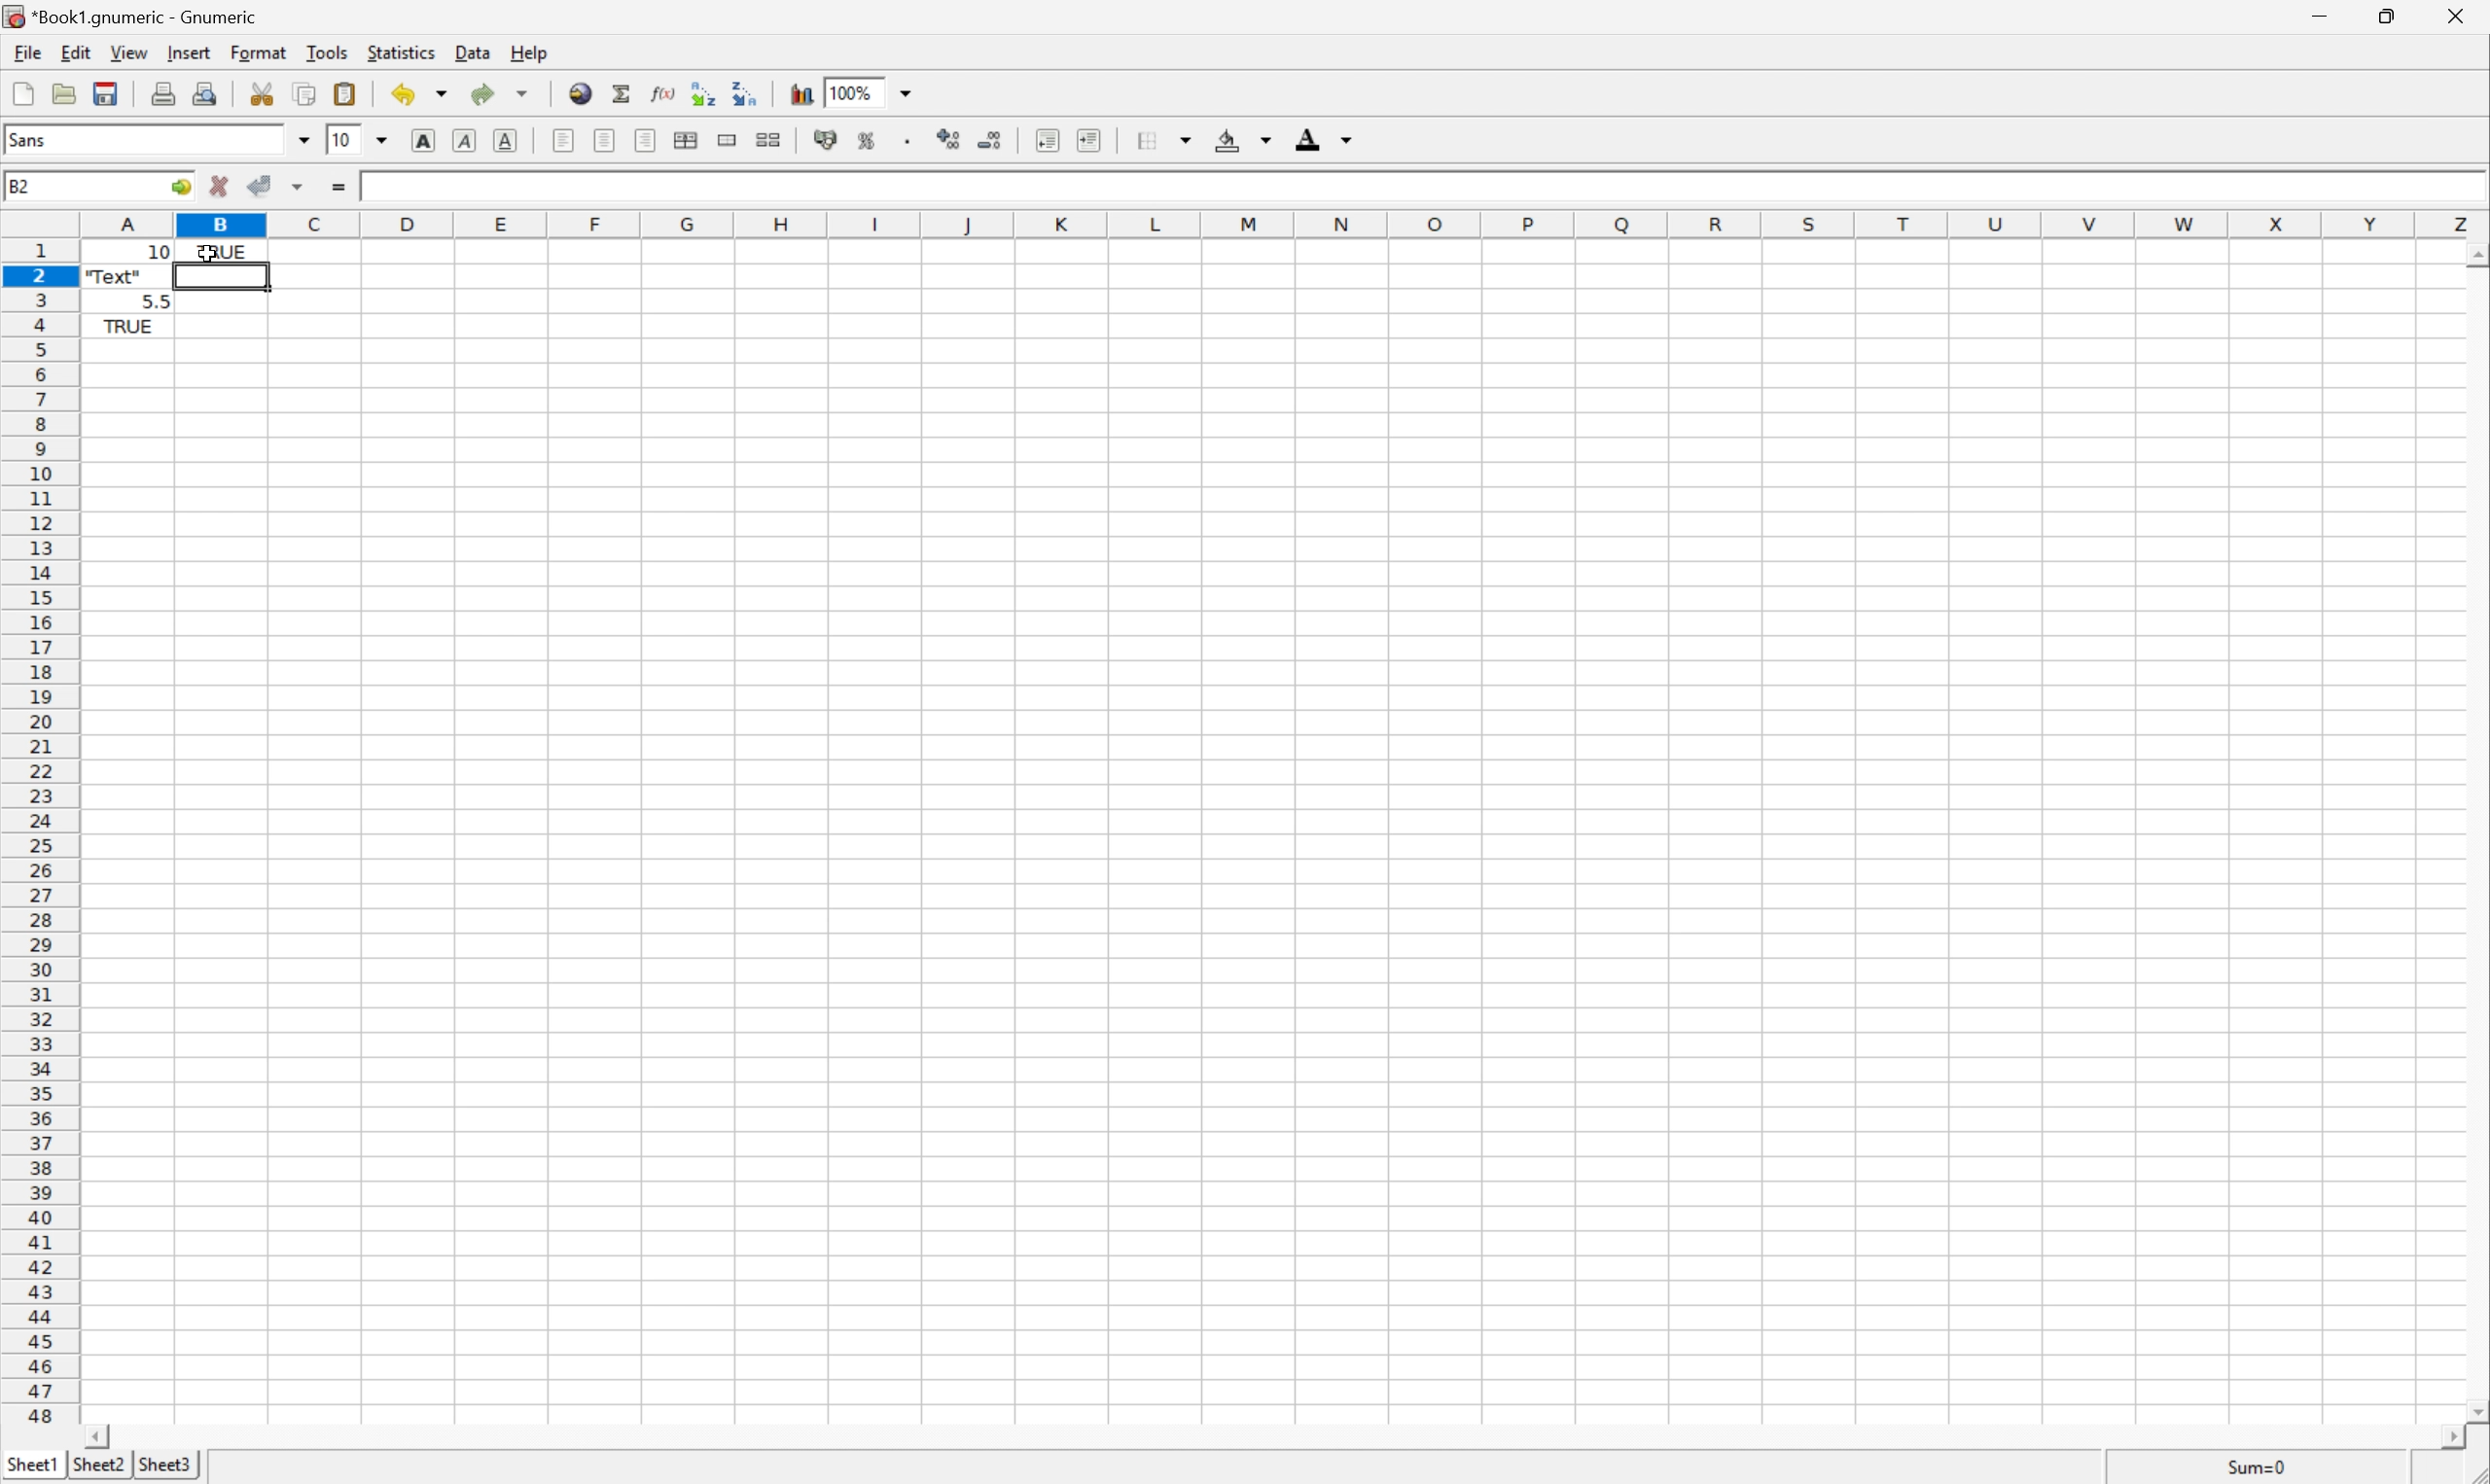 This screenshot has height=1484, width=2490. What do you see at coordinates (907, 142) in the screenshot?
I see `Set the format of the selected cells to include a thousands separator` at bounding box center [907, 142].